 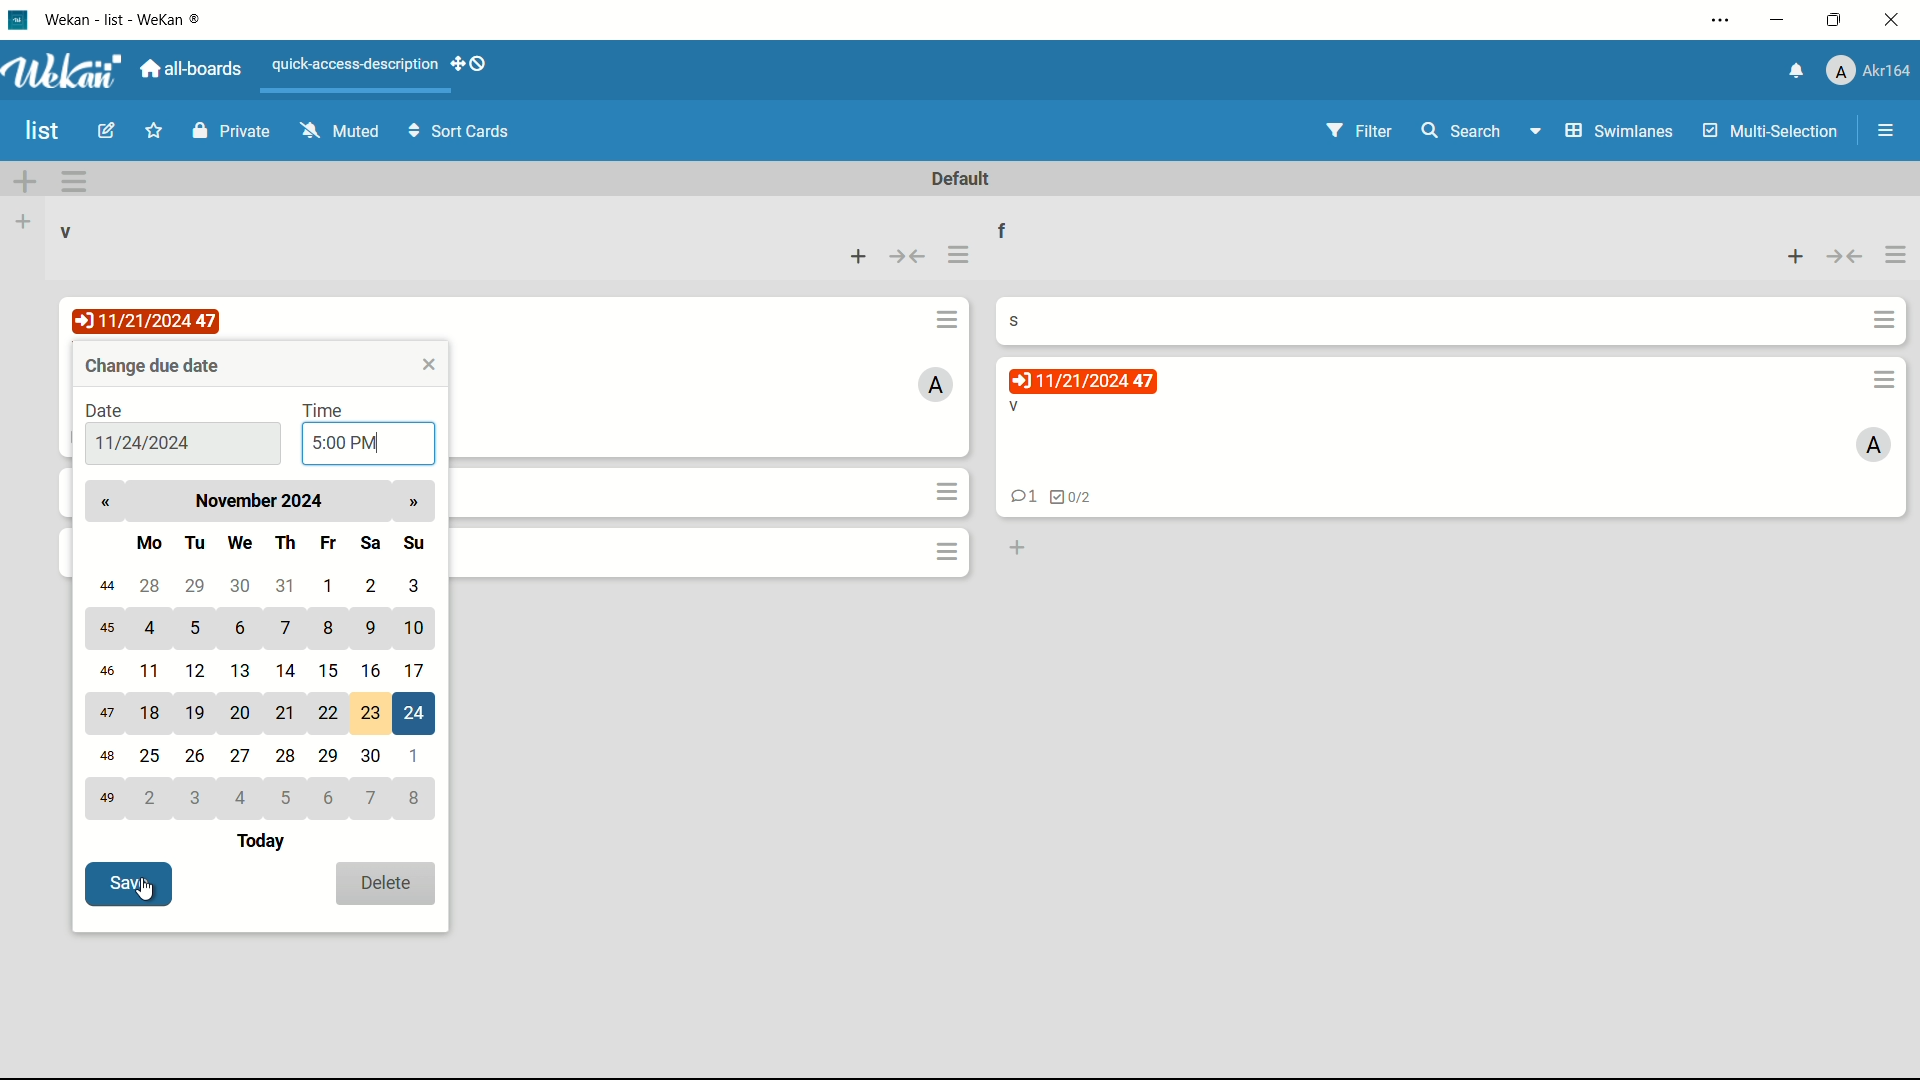 I want to click on admin, so click(x=938, y=384).